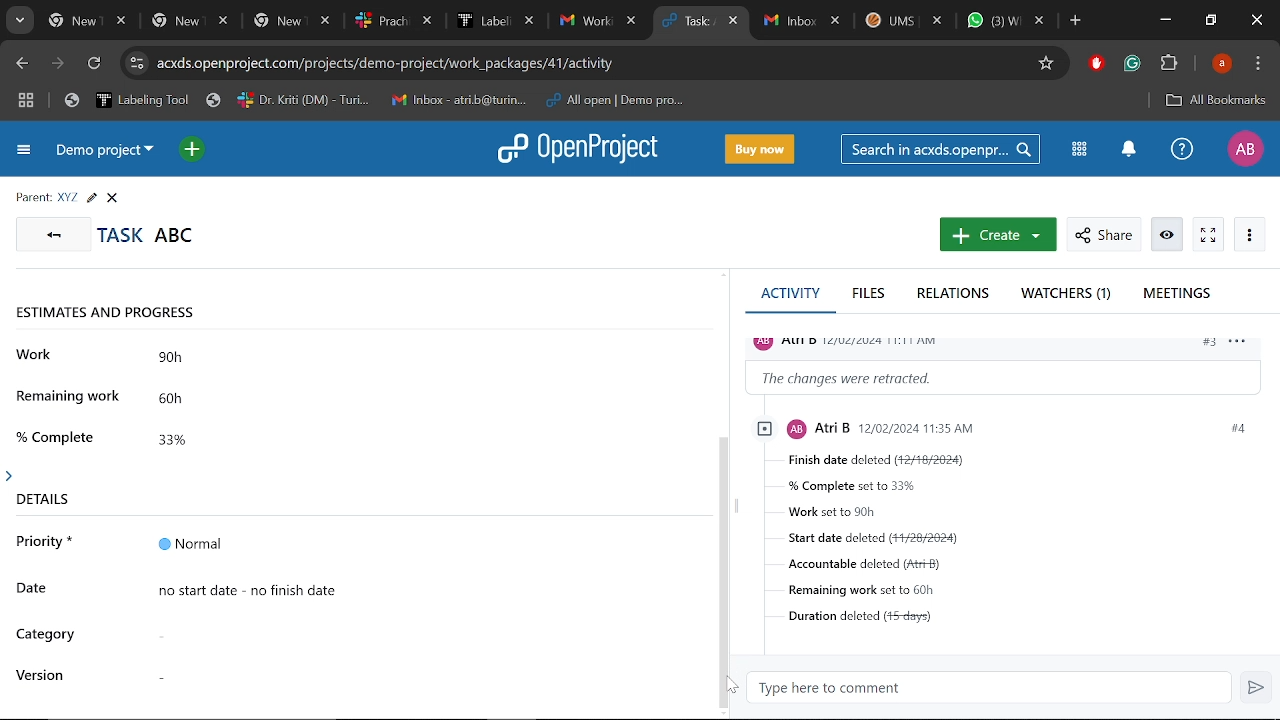  I want to click on Parent task, so click(68, 198).